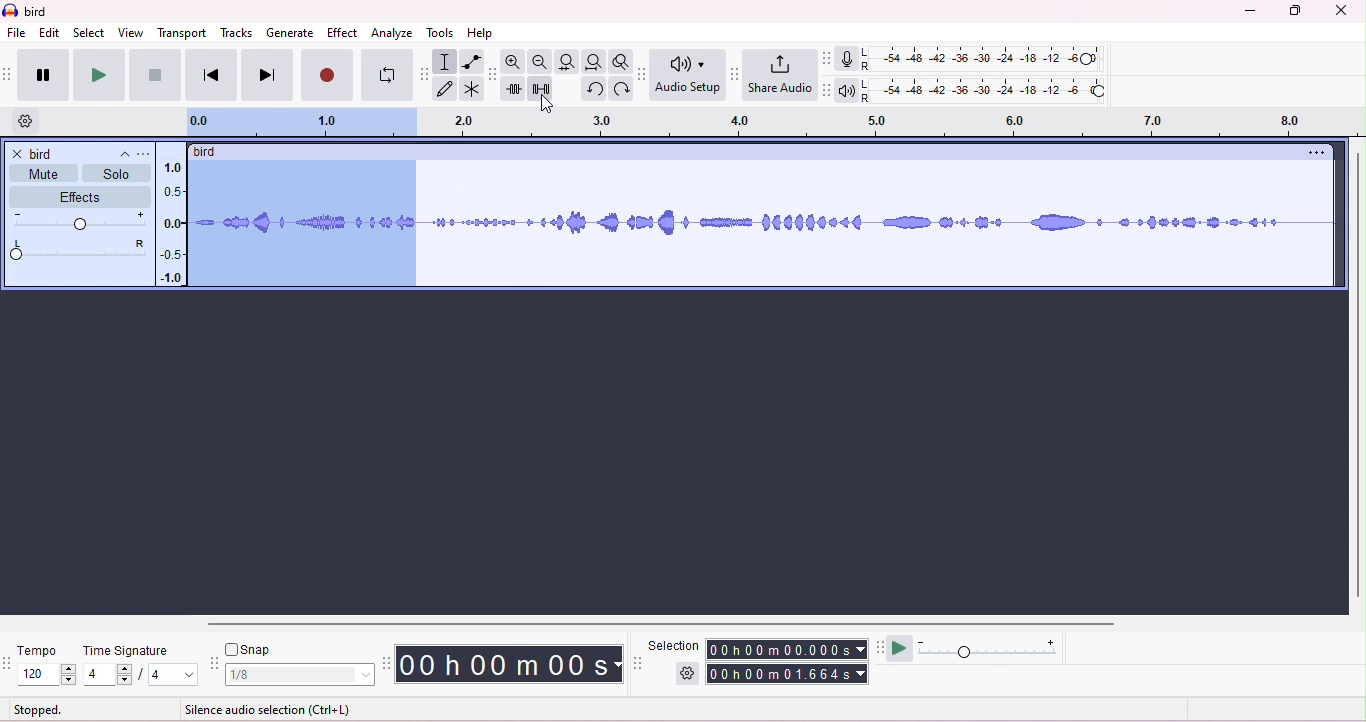  Describe the element at coordinates (446, 62) in the screenshot. I see `selection` at that location.